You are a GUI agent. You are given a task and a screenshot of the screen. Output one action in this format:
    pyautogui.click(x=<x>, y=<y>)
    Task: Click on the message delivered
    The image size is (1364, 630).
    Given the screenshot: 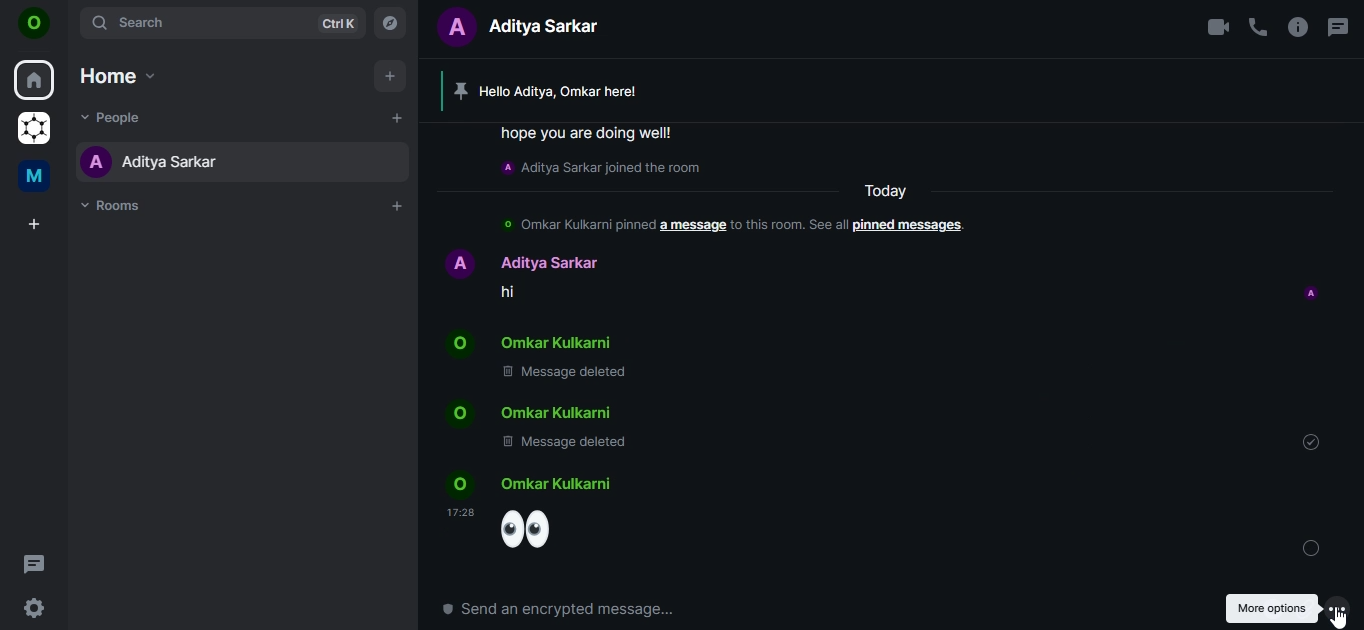 What is the action you would take?
    pyautogui.click(x=1311, y=548)
    